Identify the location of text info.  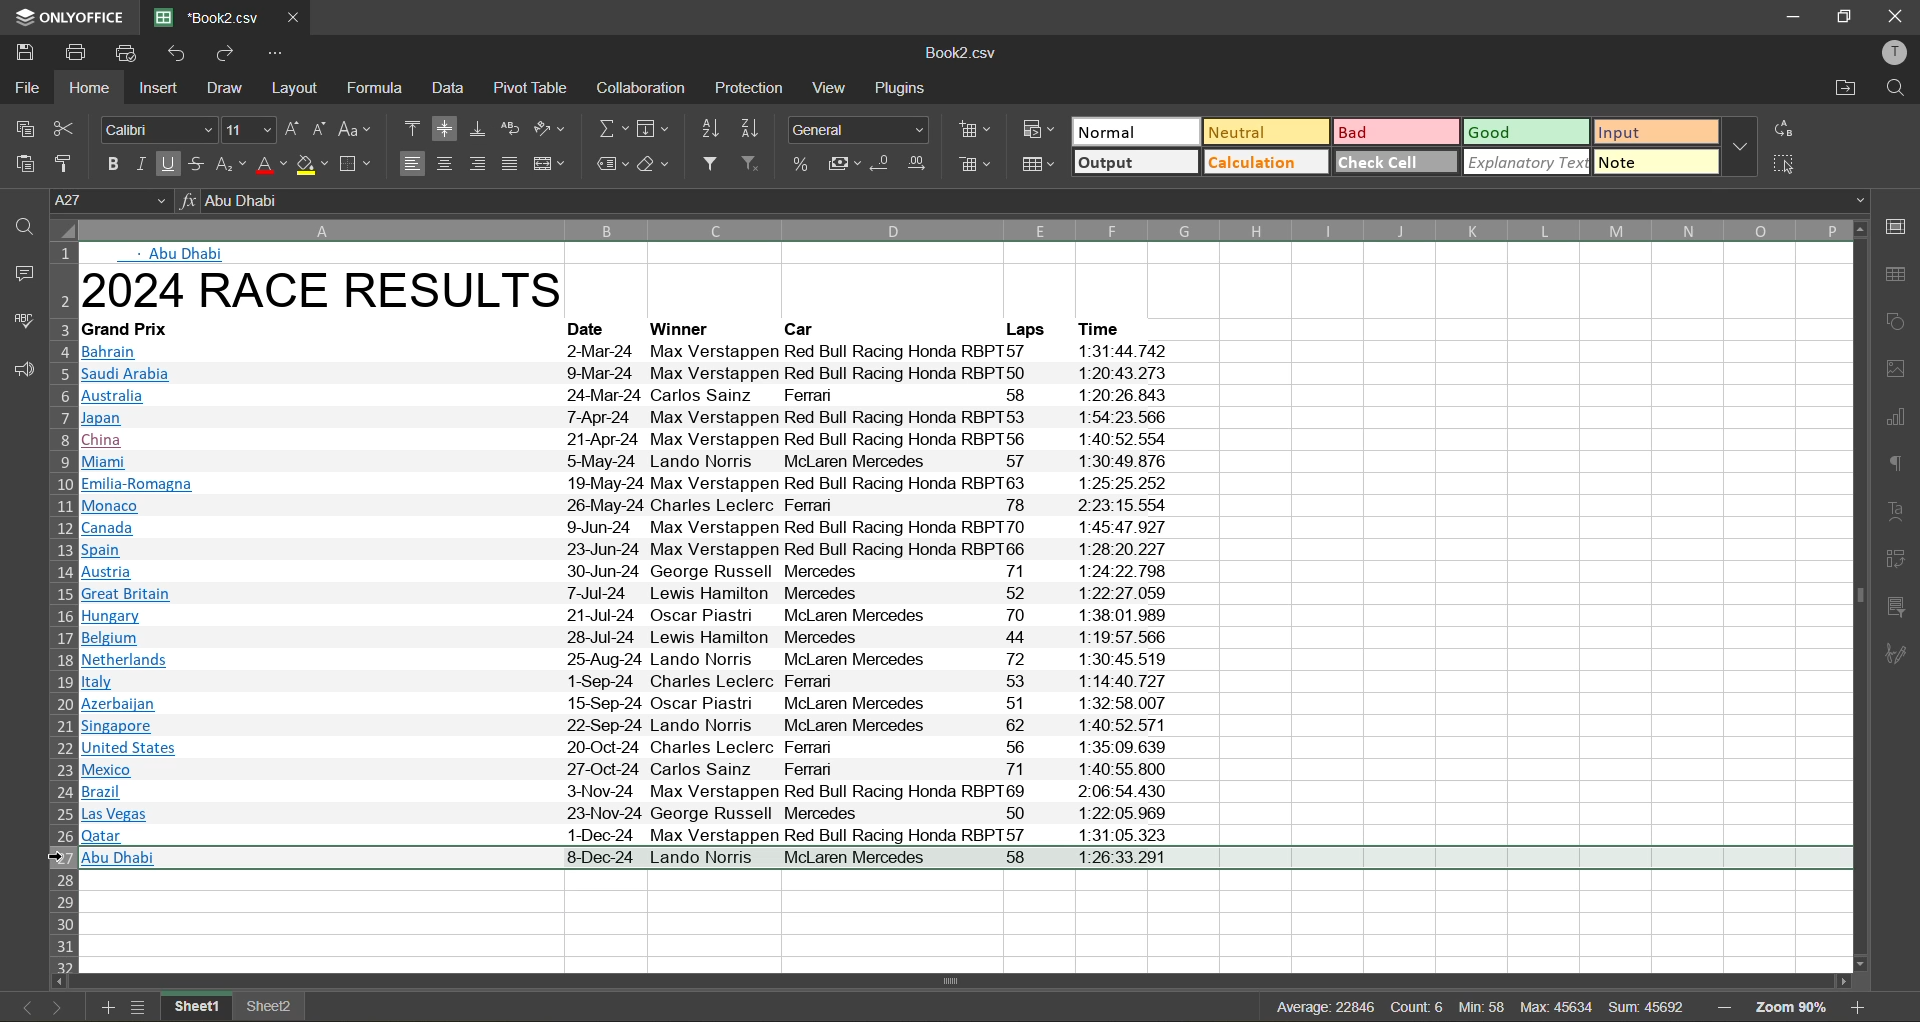
(624, 791).